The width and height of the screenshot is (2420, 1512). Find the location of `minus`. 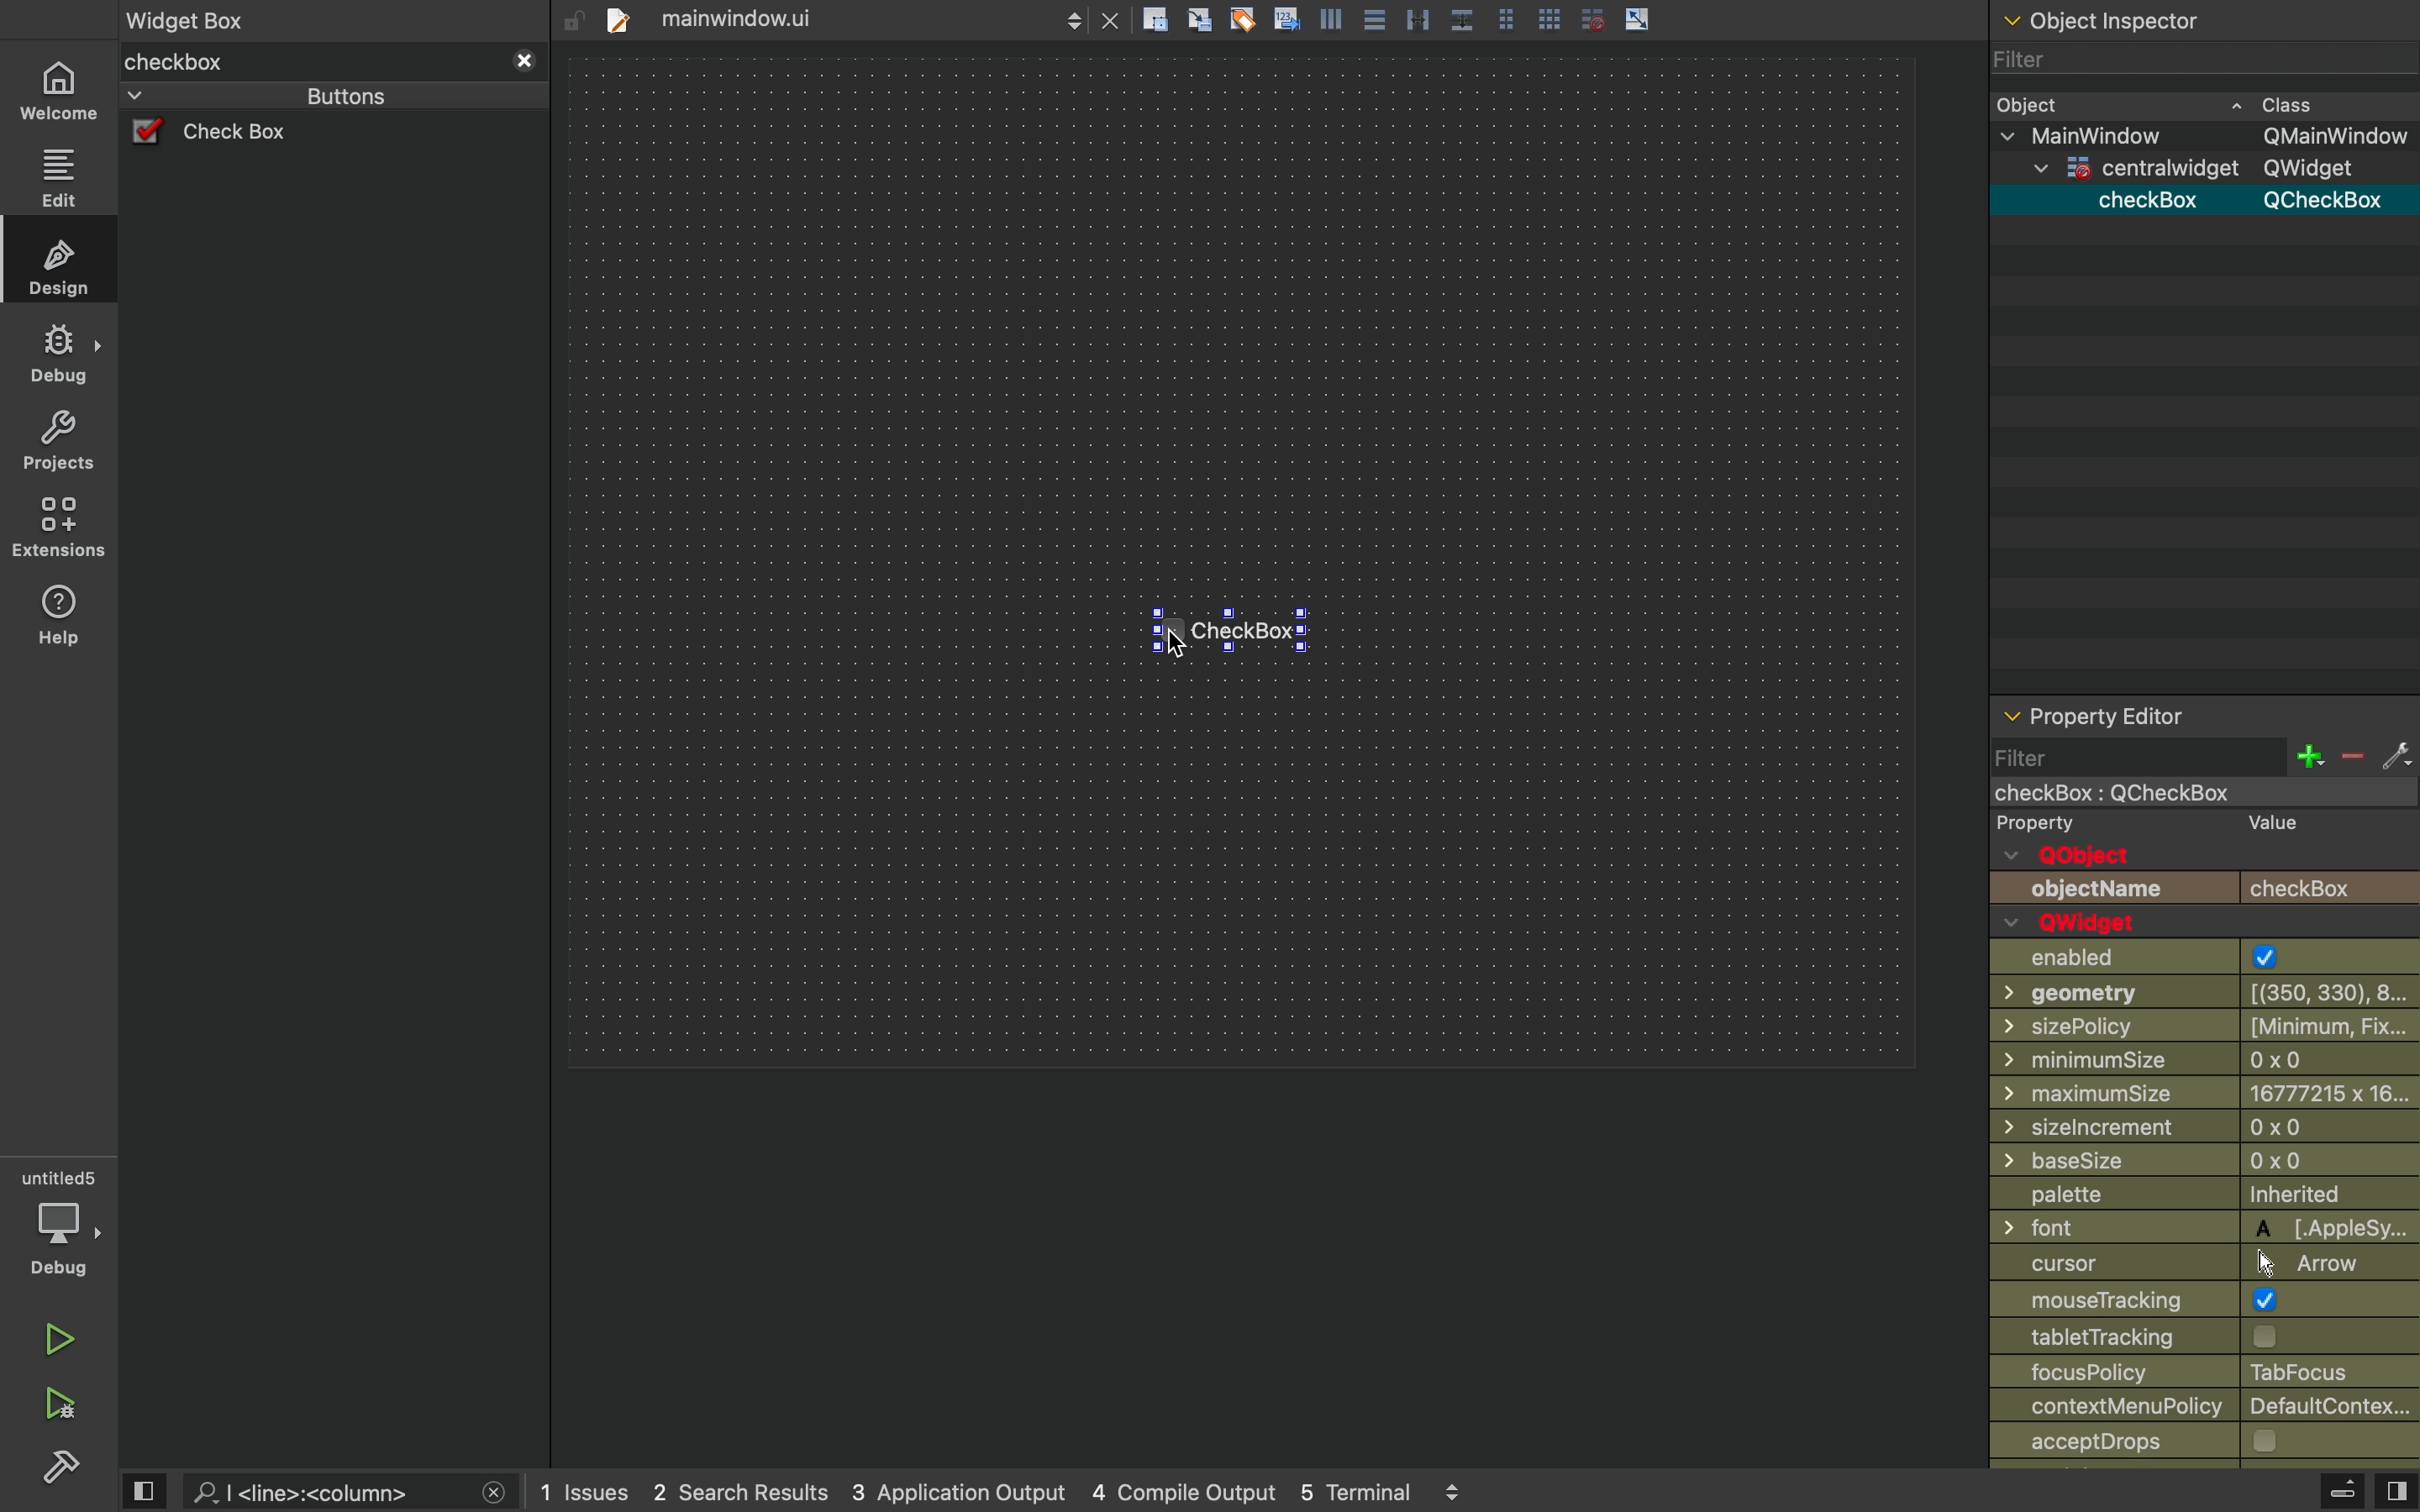

minus is located at coordinates (2350, 758).